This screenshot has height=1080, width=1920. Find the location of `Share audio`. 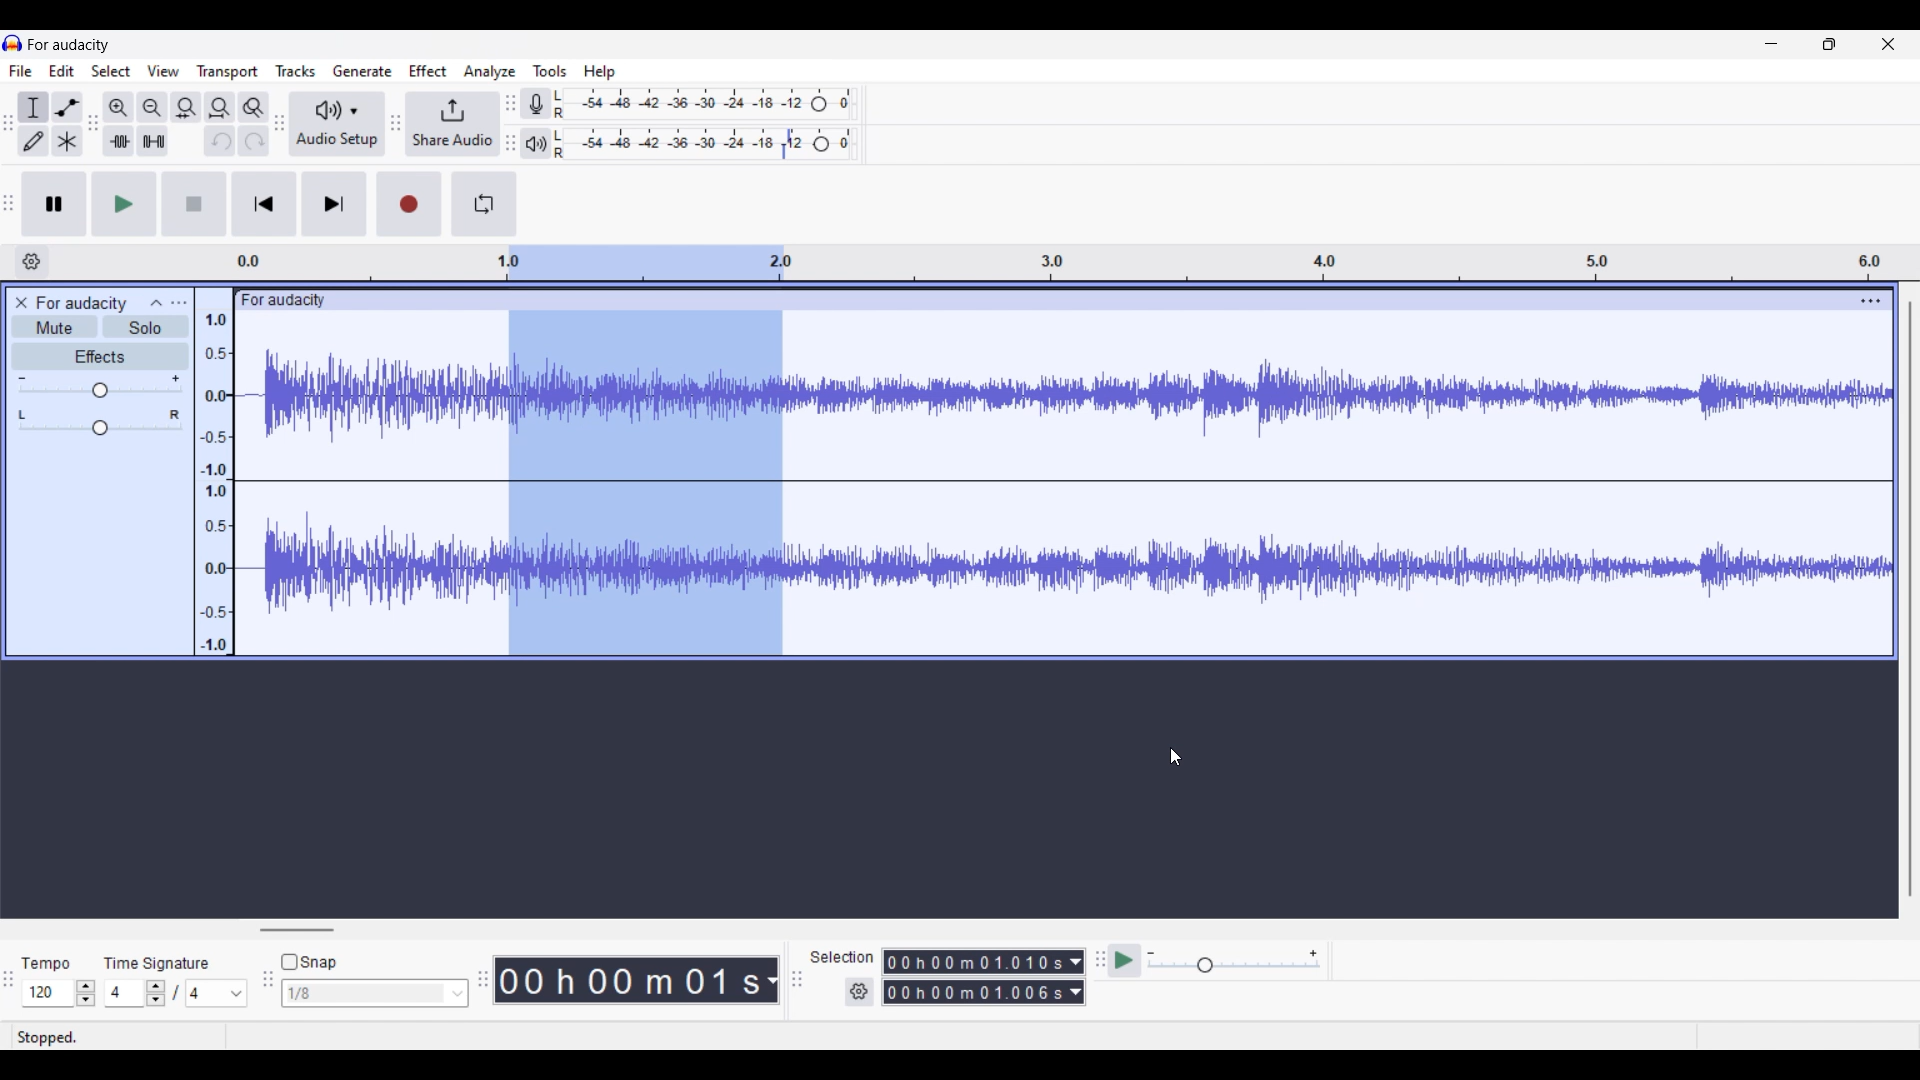

Share audio is located at coordinates (451, 124).